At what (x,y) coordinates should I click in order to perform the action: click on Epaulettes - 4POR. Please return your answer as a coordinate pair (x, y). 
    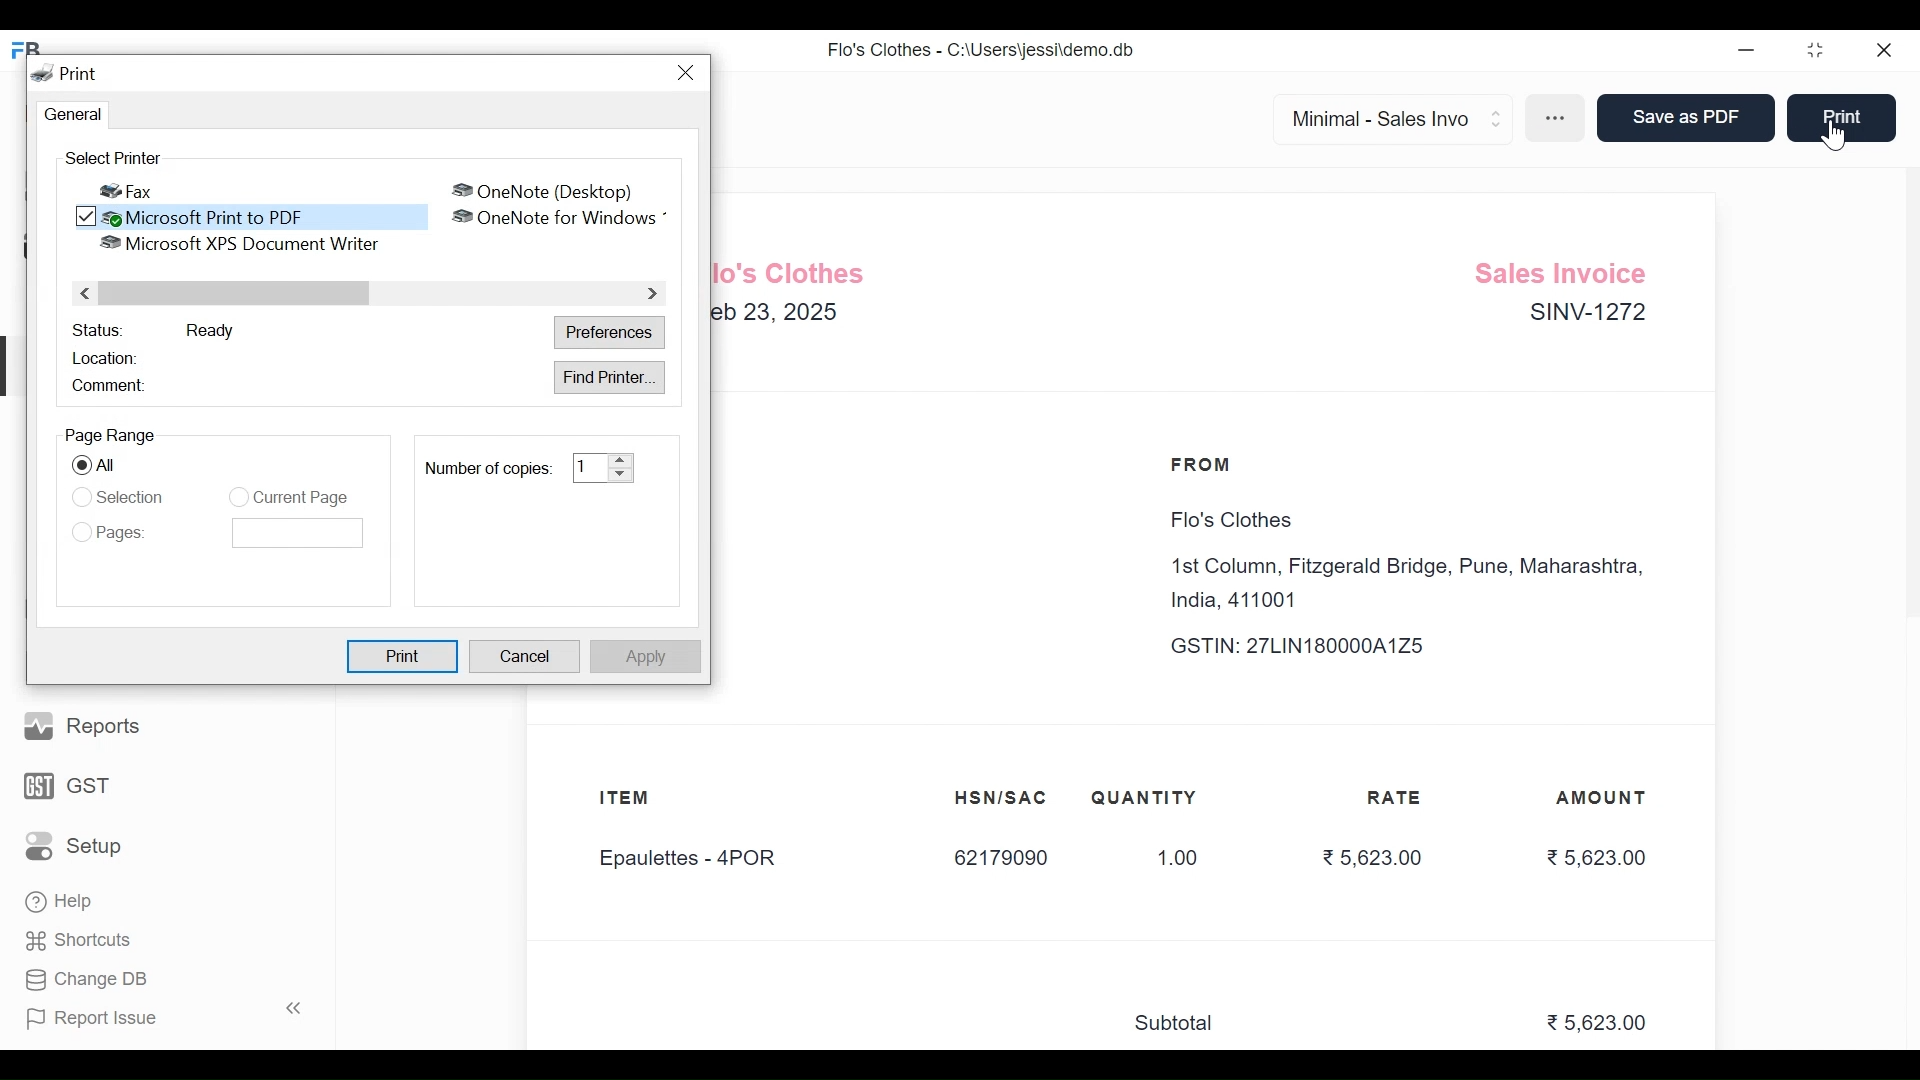
    Looking at the image, I should click on (699, 860).